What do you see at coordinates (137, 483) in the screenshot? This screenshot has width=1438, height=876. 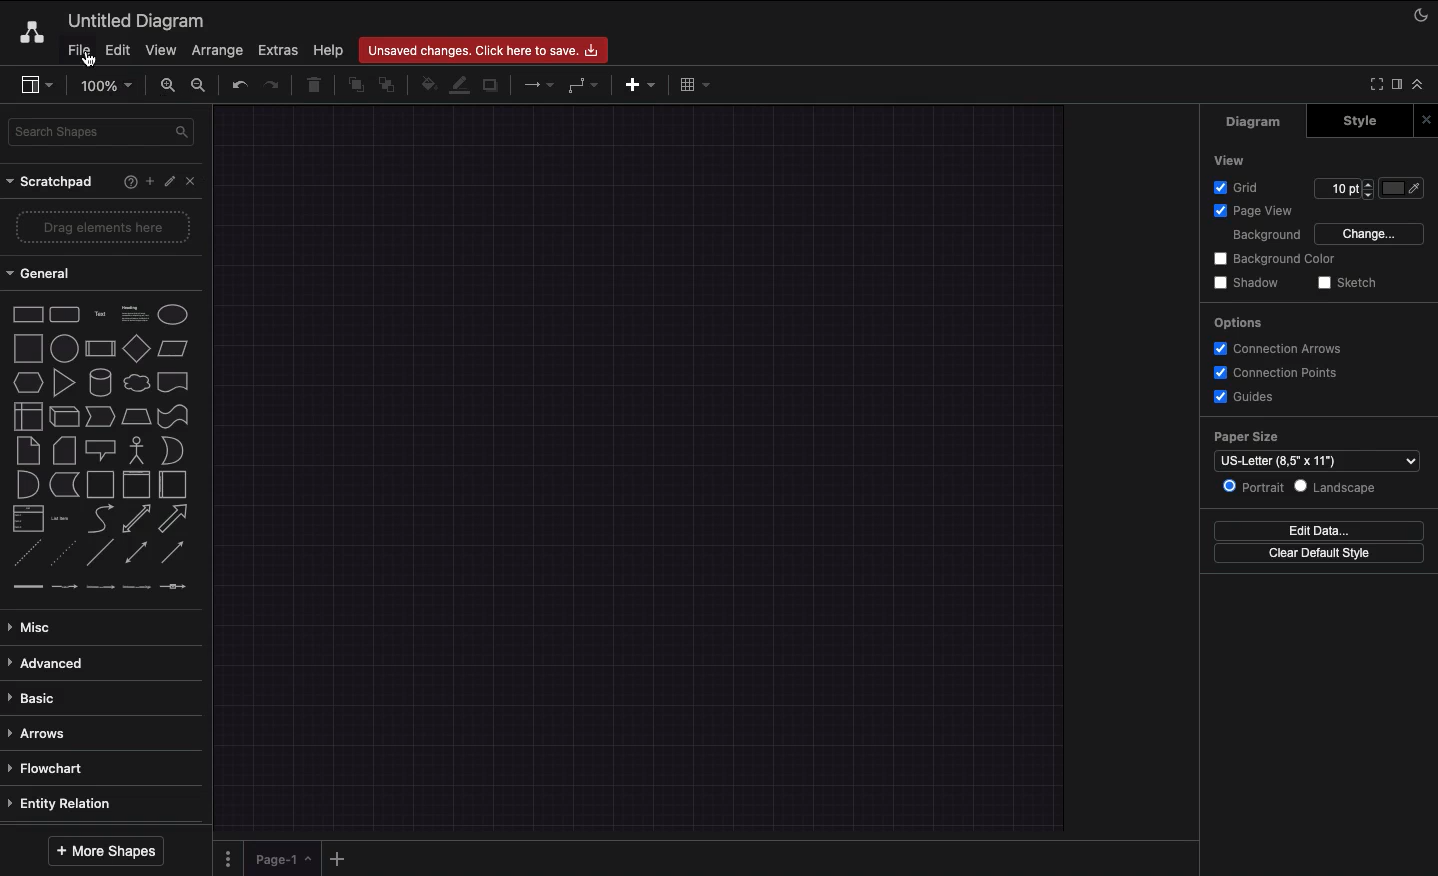 I see `Vertical container` at bounding box center [137, 483].